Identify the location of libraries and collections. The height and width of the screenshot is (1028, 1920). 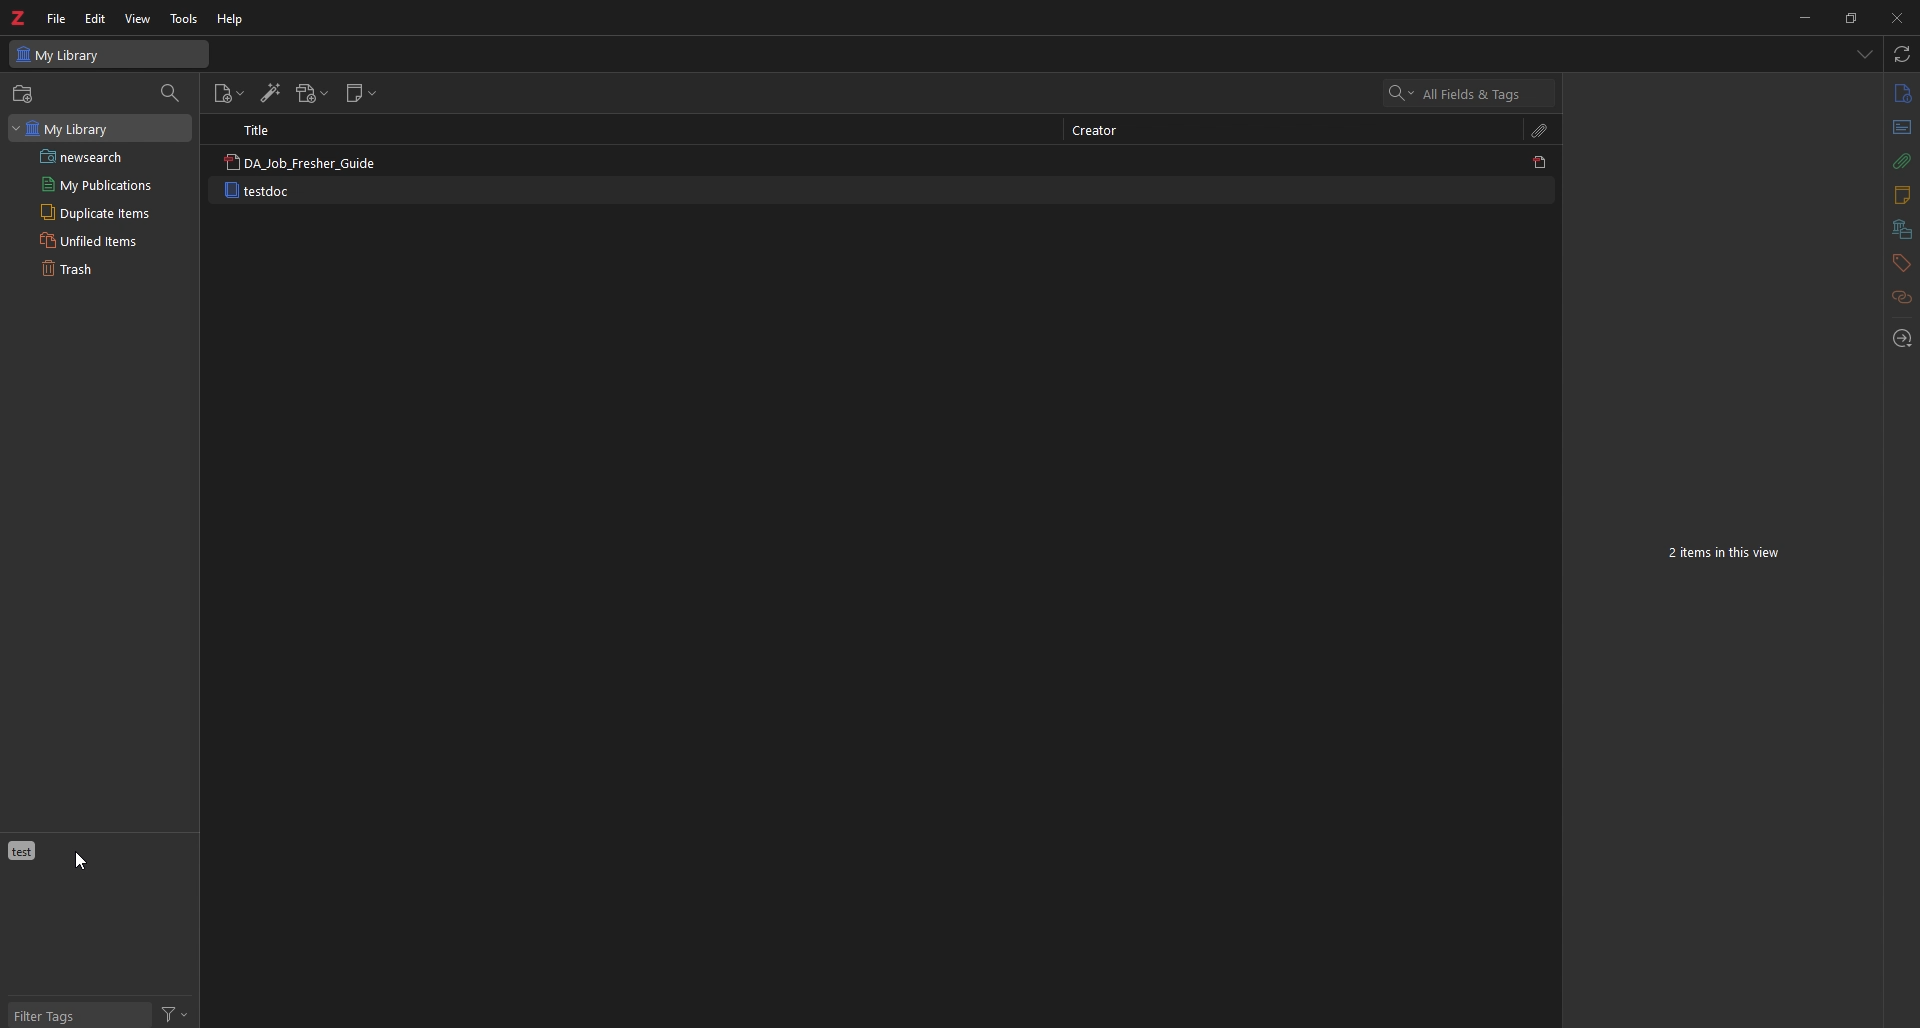
(1901, 230).